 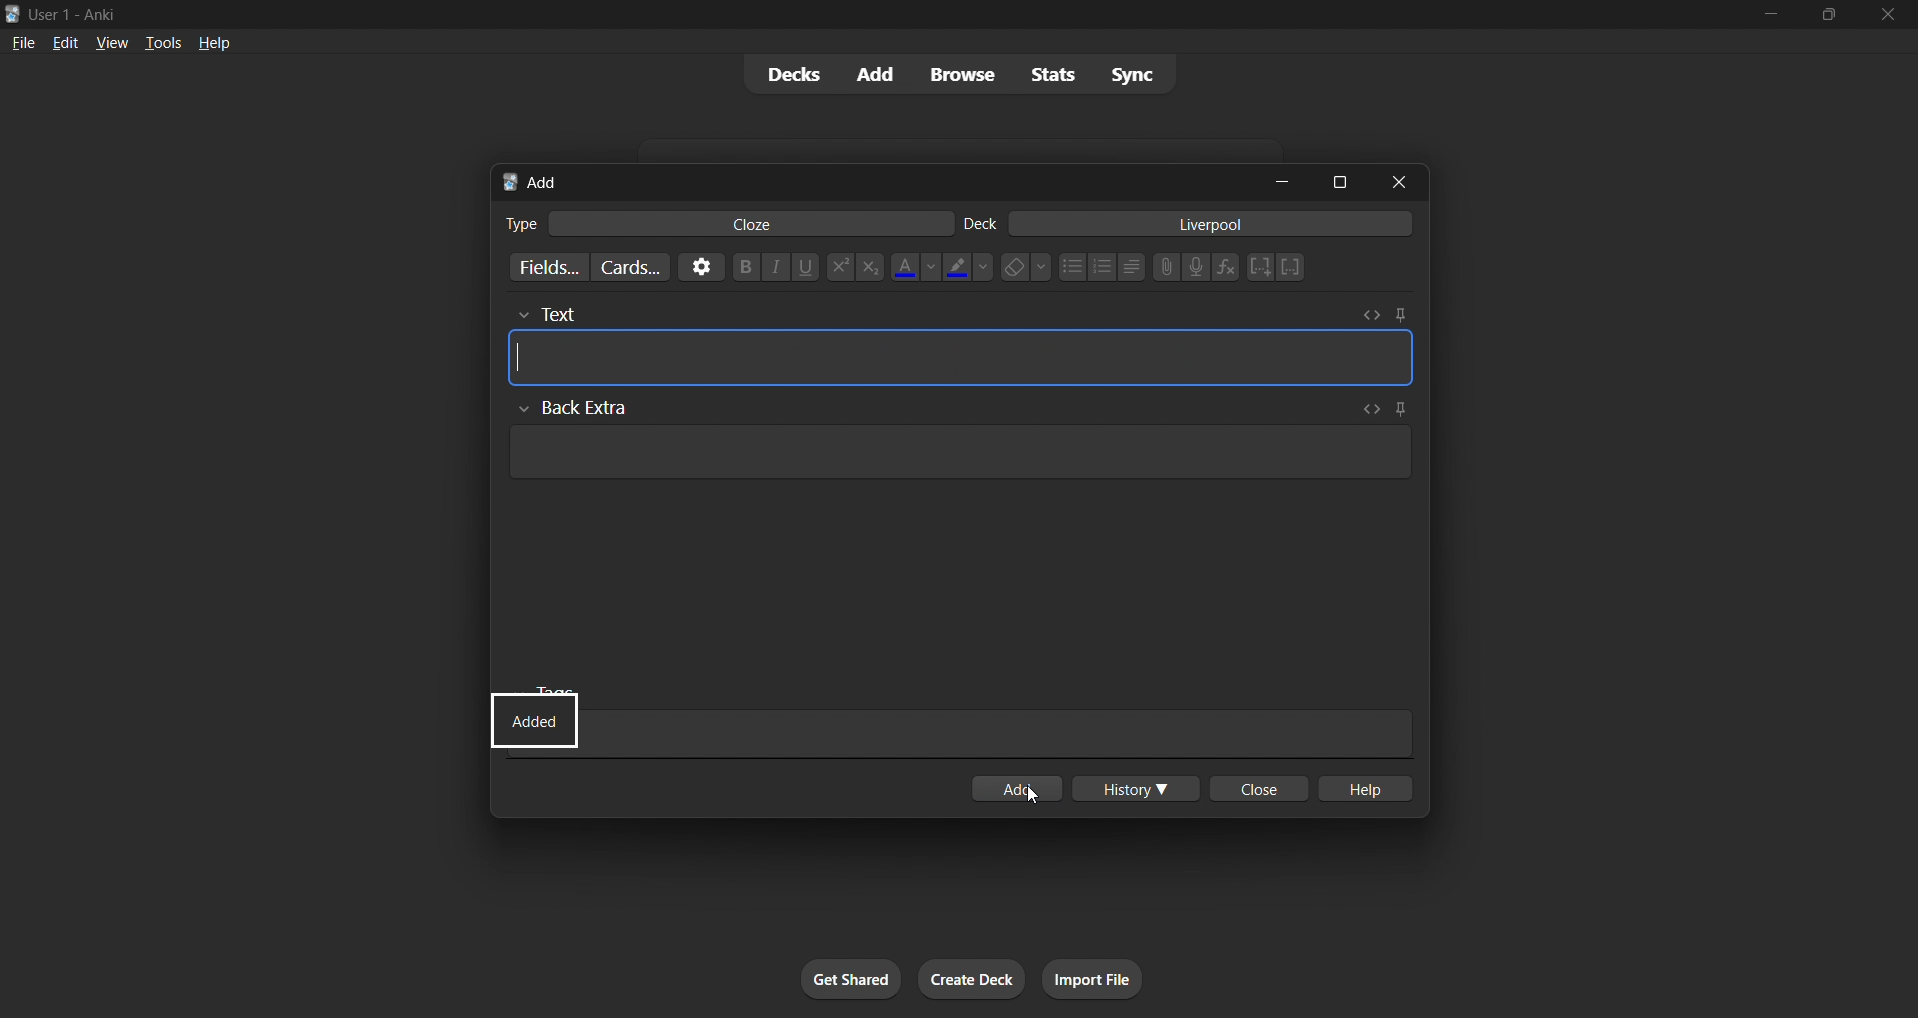 What do you see at coordinates (969, 979) in the screenshot?
I see `create deck` at bounding box center [969, 979].